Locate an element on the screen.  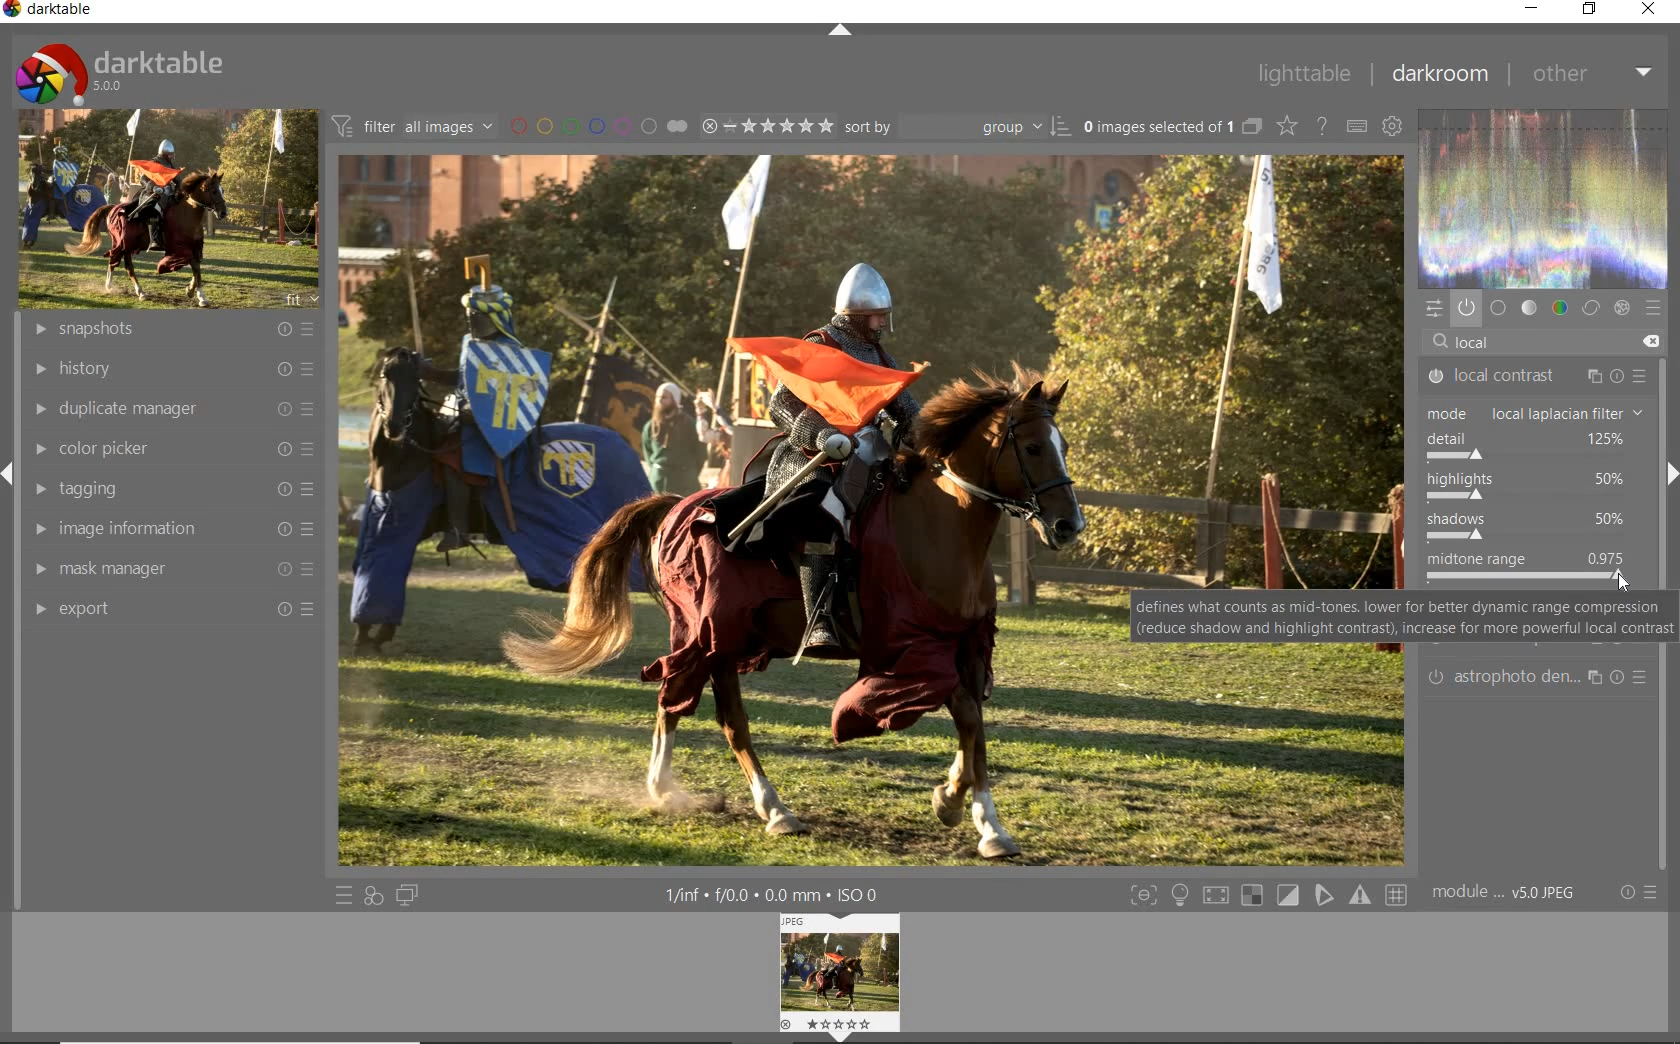
change type of overlays is located at coordinates (1288, 125).